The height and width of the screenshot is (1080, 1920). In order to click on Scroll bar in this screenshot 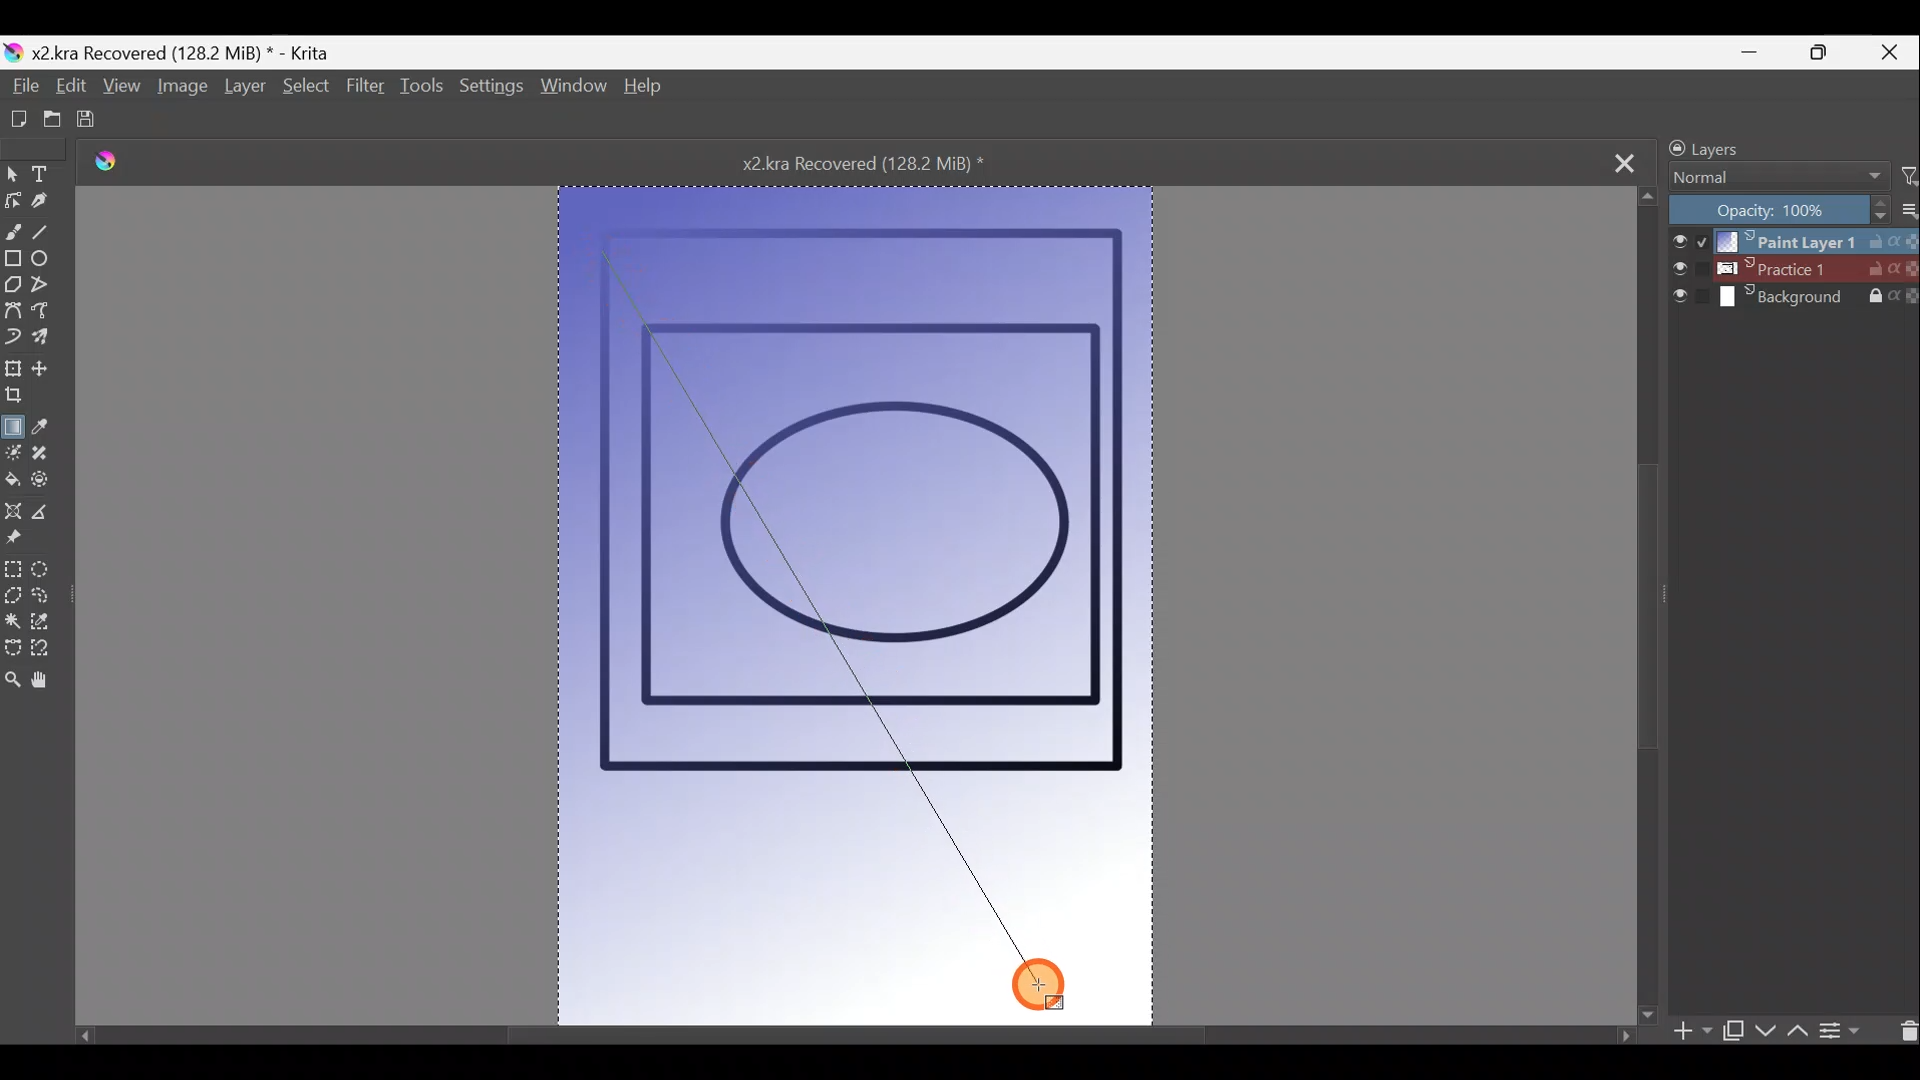, I will do `click(1648, 603)`.